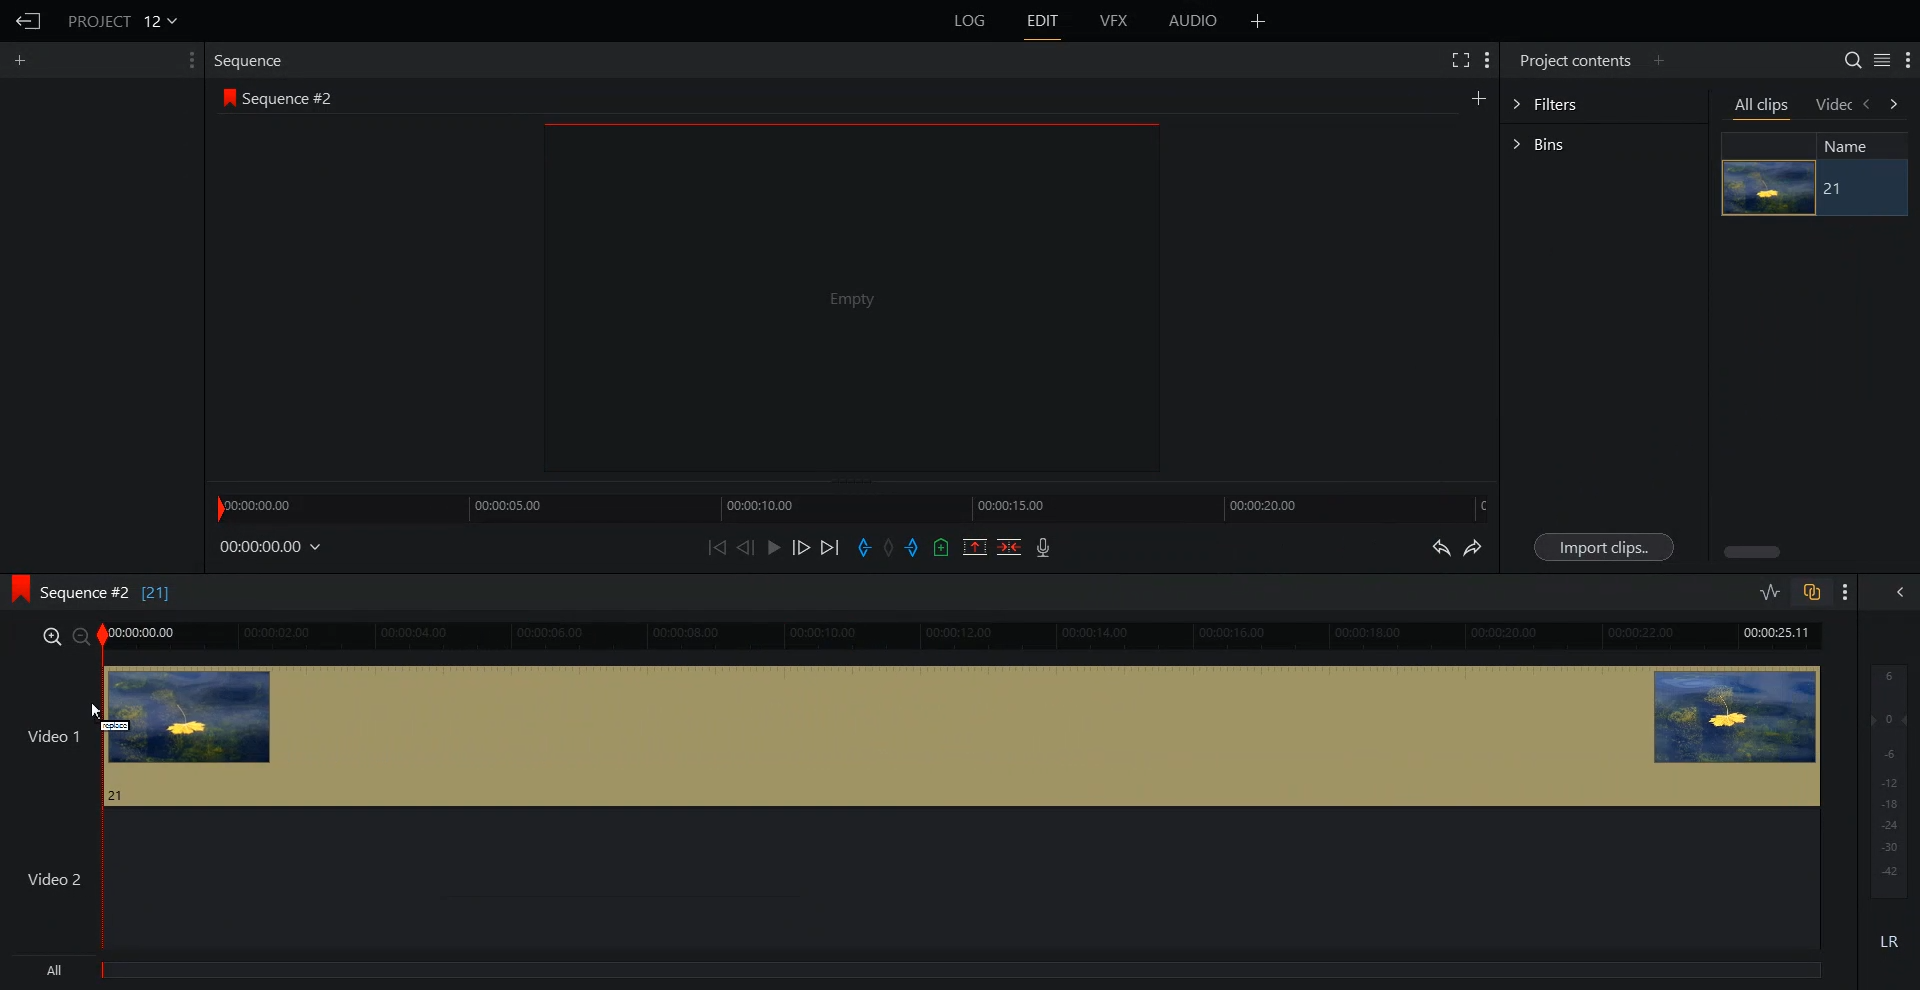 This screenshot has height=990, width=1920. Describe the element at coordinates (1602, 547) in the screenshot. I see `Import clips` at that location.